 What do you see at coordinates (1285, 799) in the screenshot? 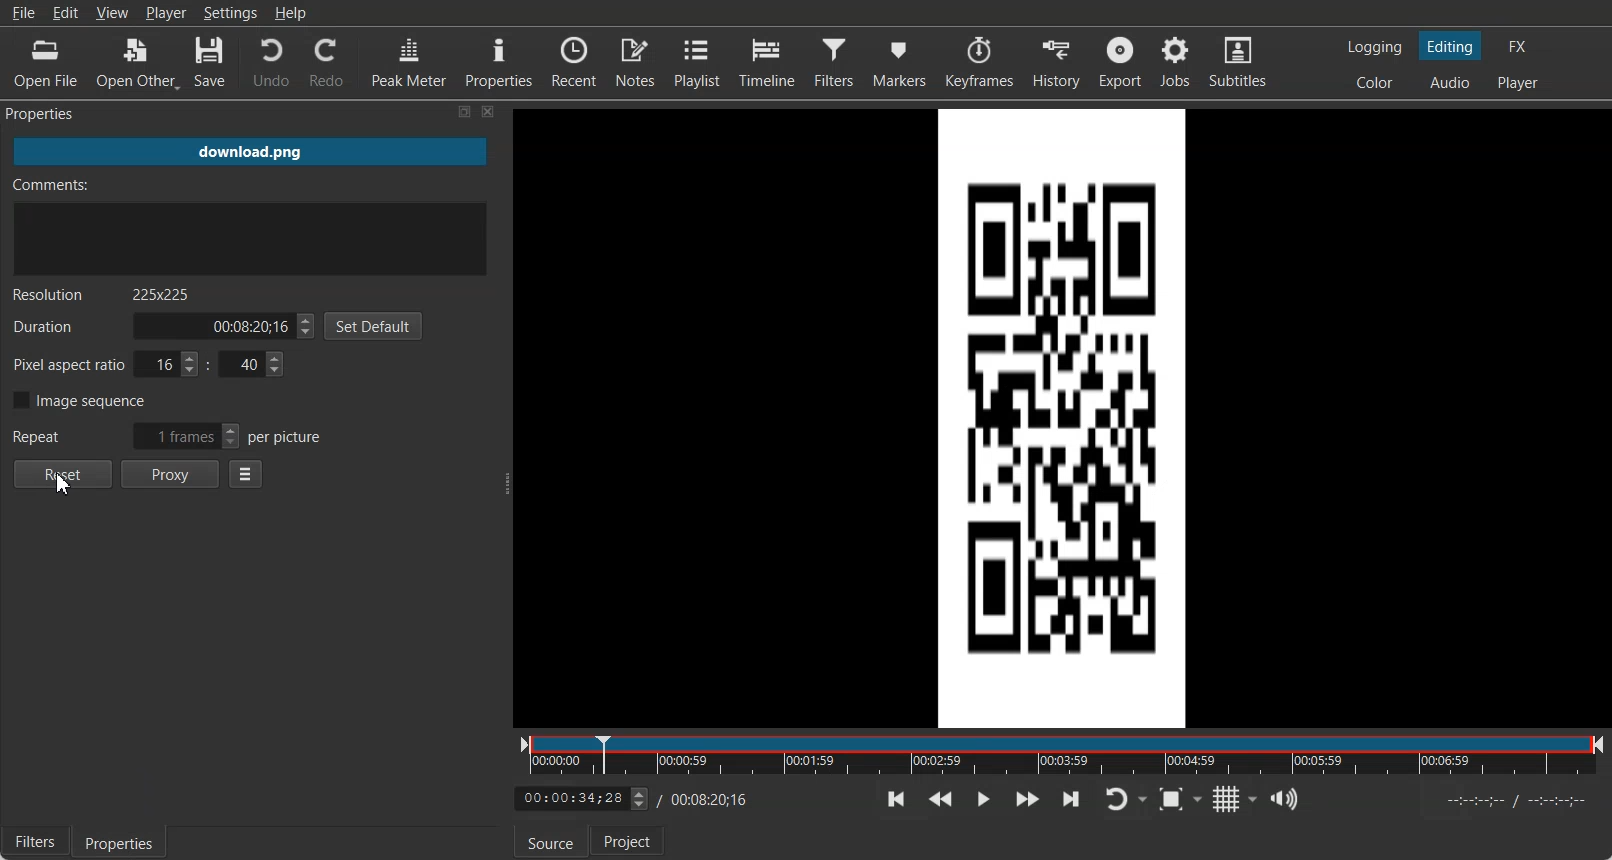
I see `Show the volume control` at bounding box center [1285, 799].